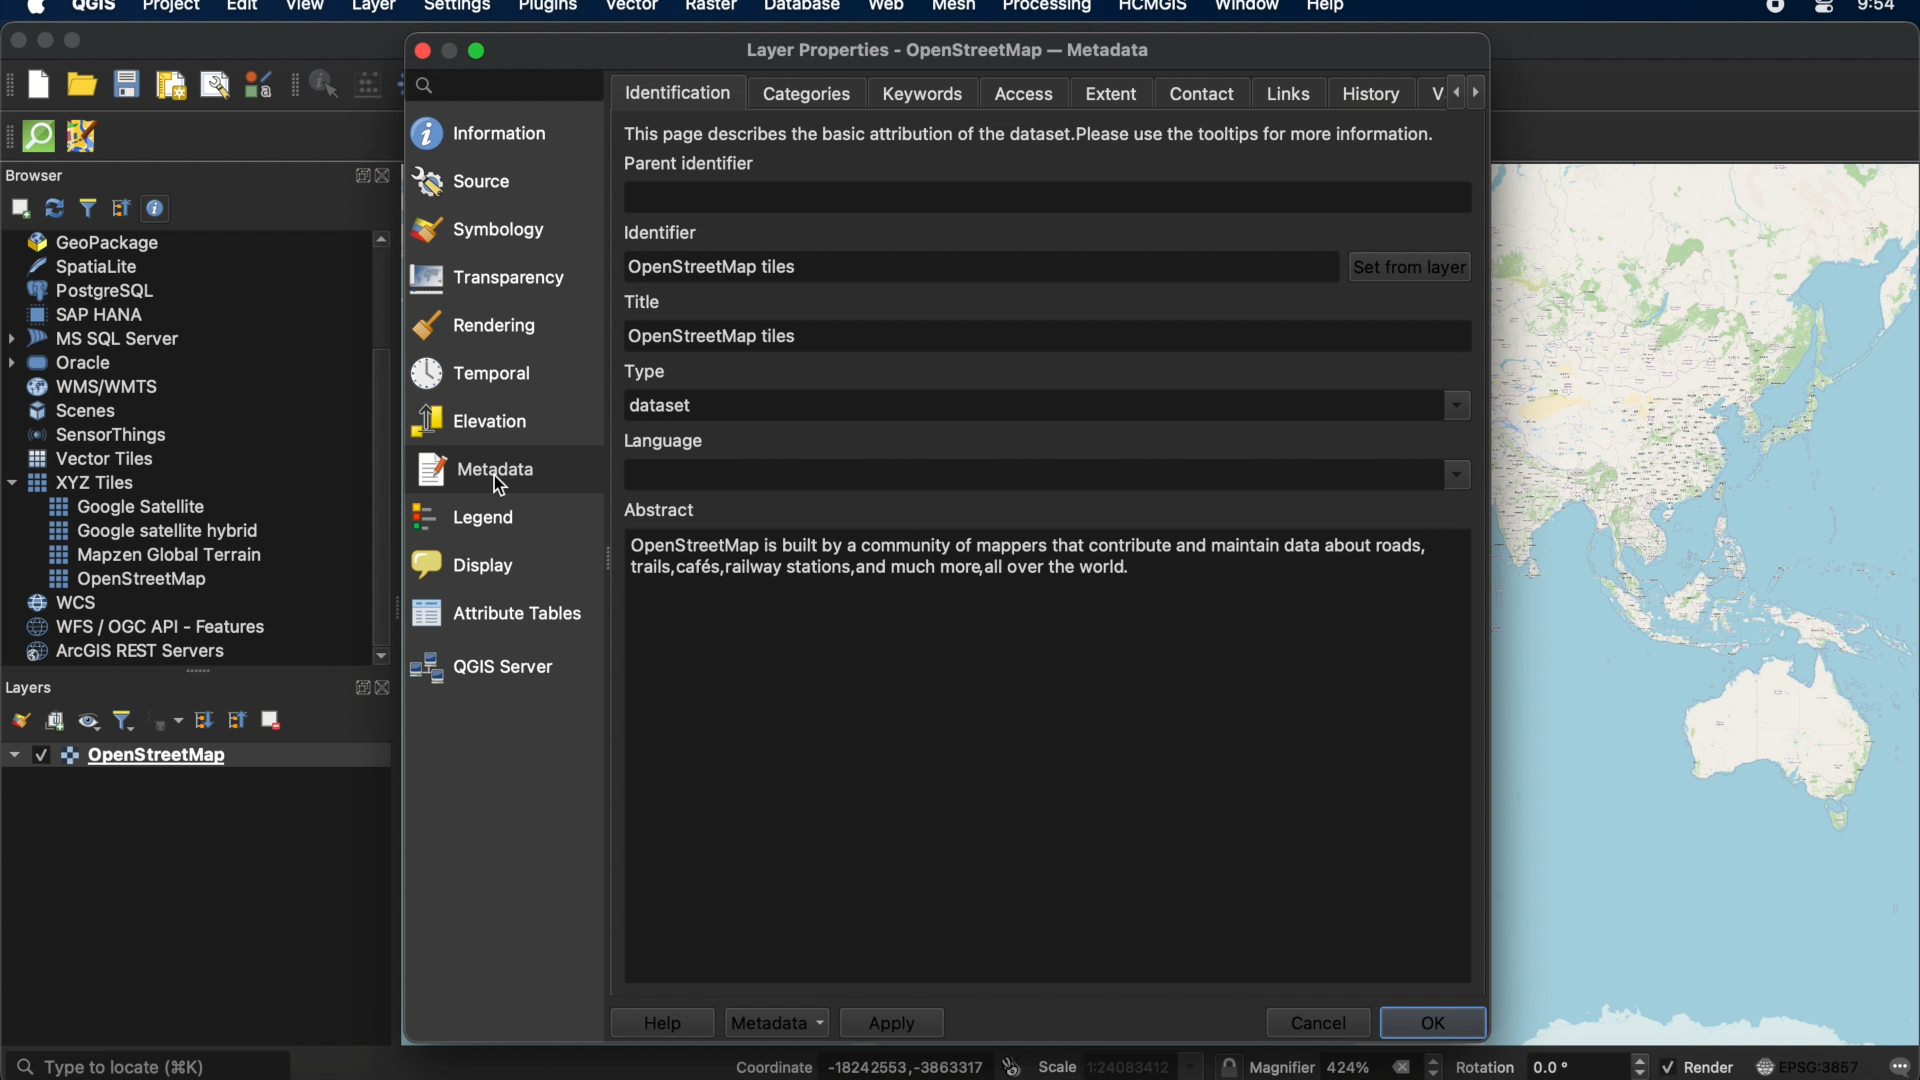  I want to click on magnifier, so click(1349, 1066).